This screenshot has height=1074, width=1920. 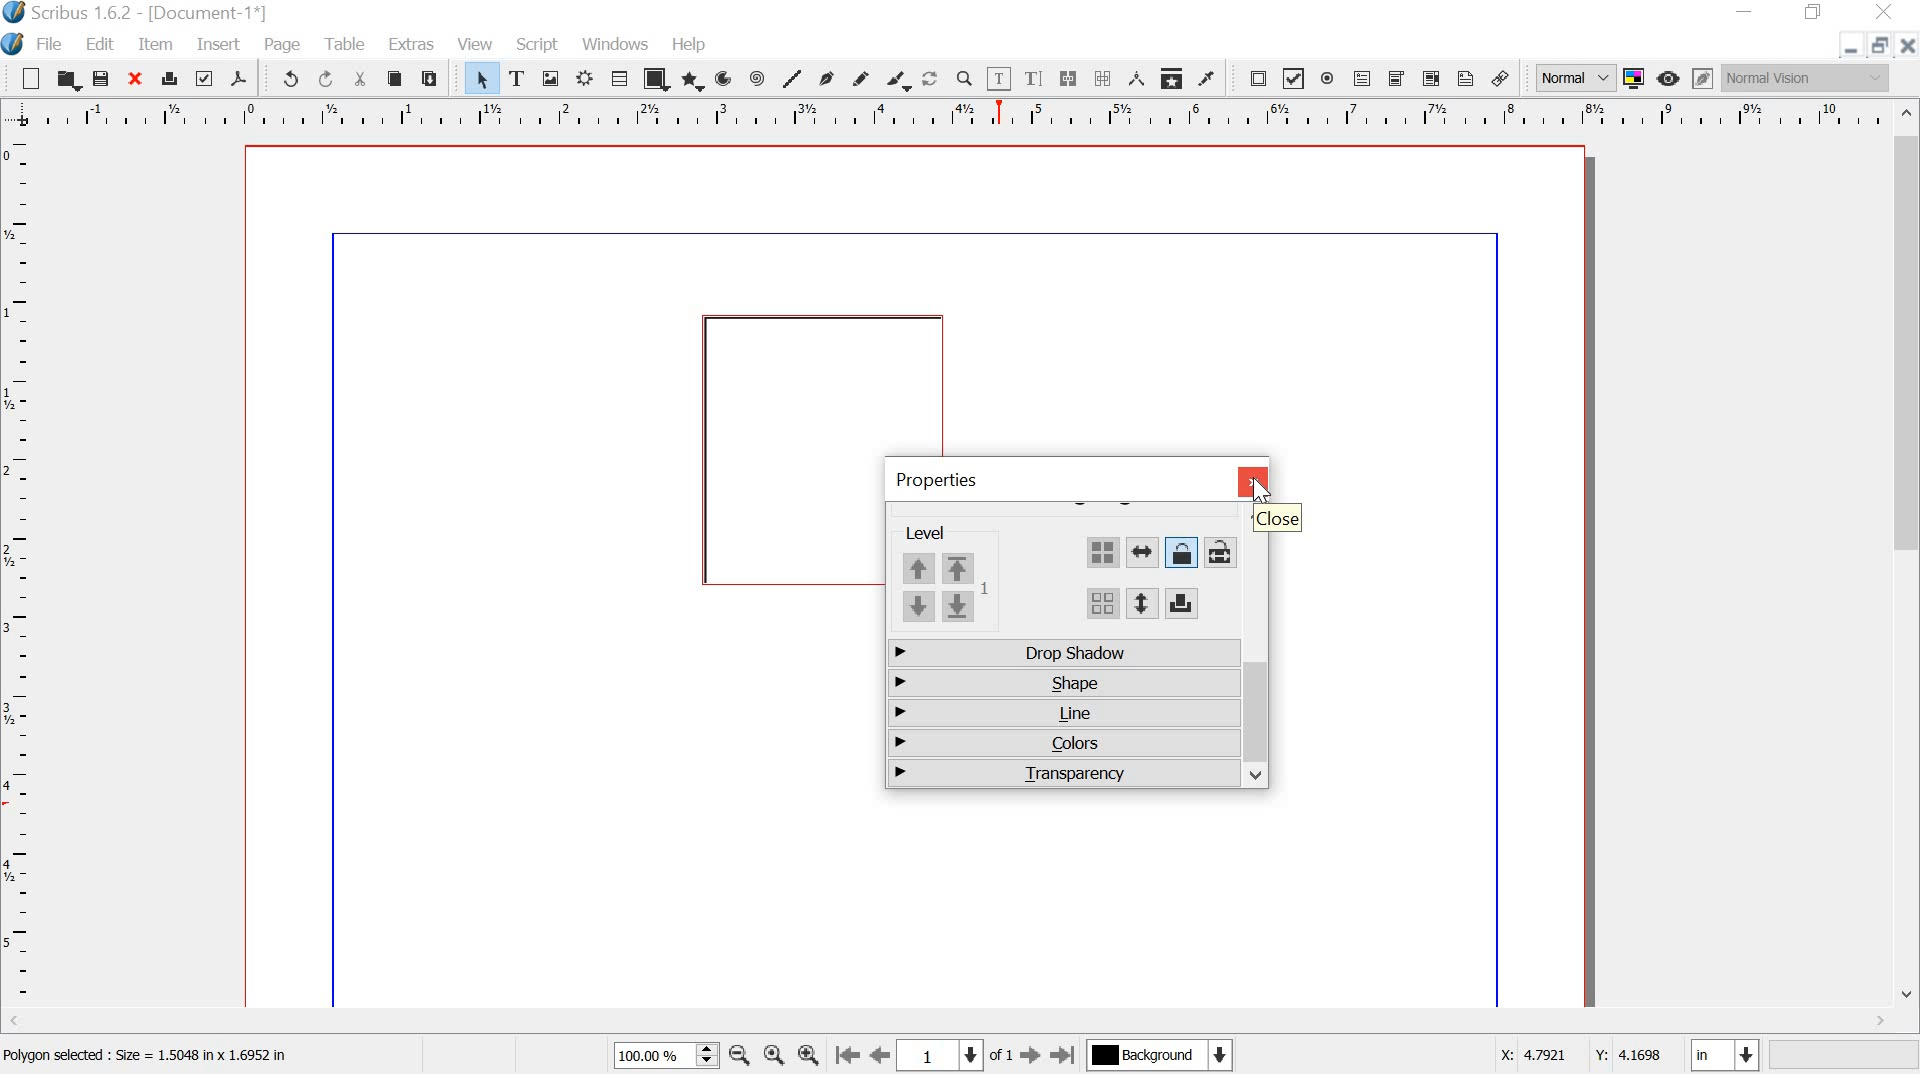 What do you see at coordinates (1066, 1054) in the screenshot?
I see `go to last page` at bounding box center [1066, 1054].